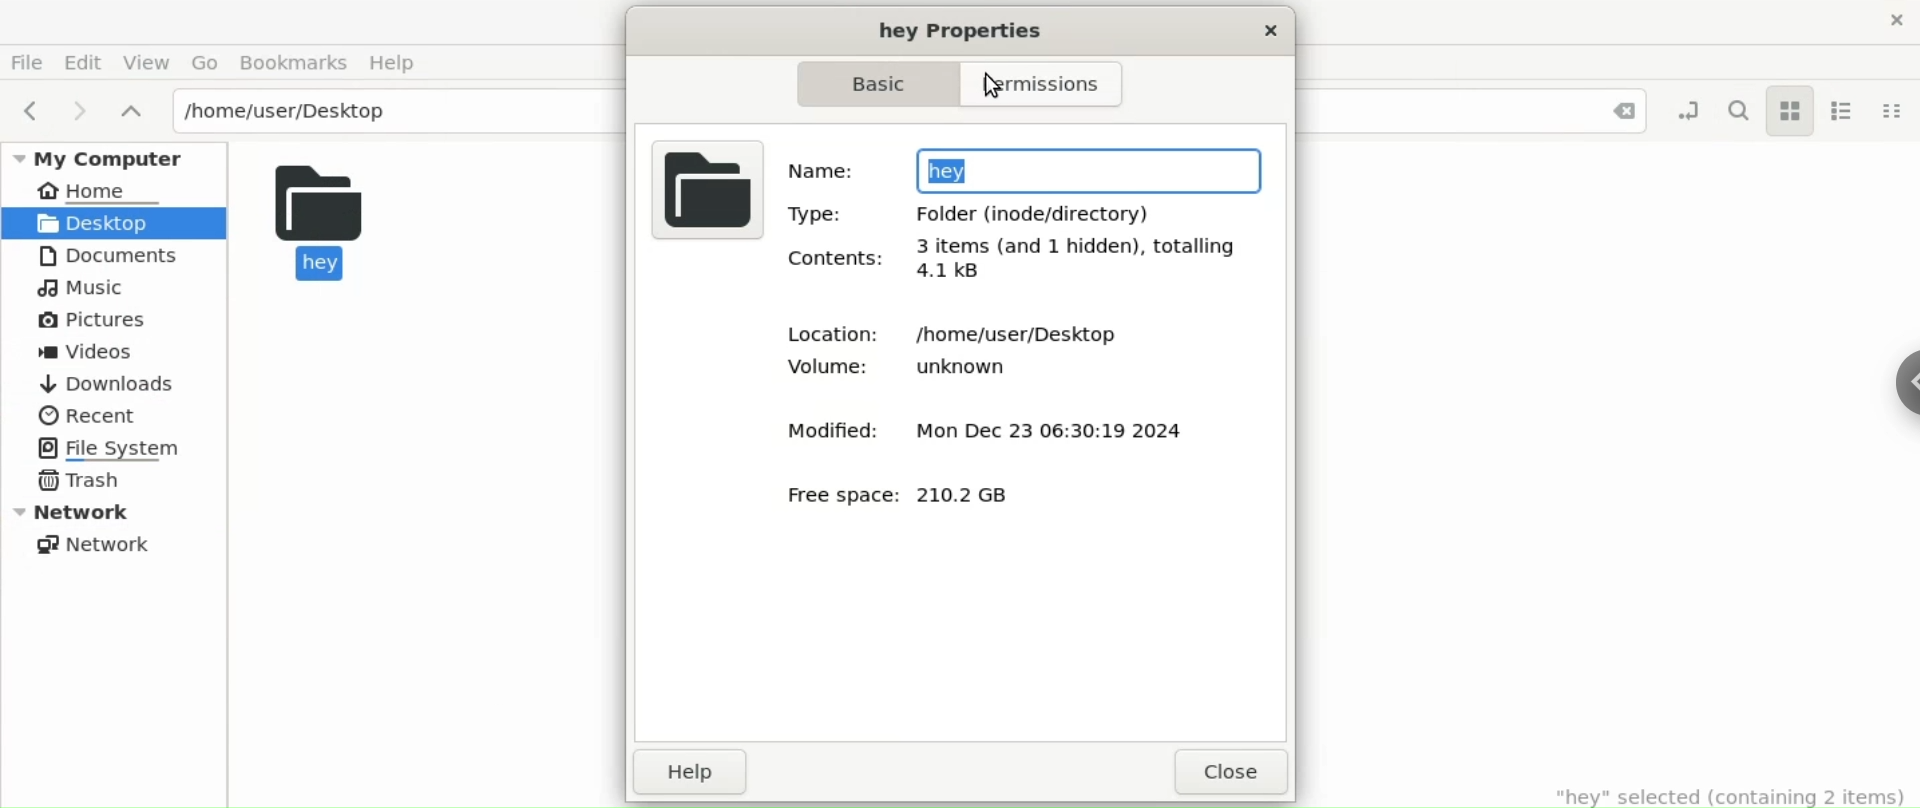  Describe the element at coordinates (393, 63) in the screenshot. I see `Help` at that location.